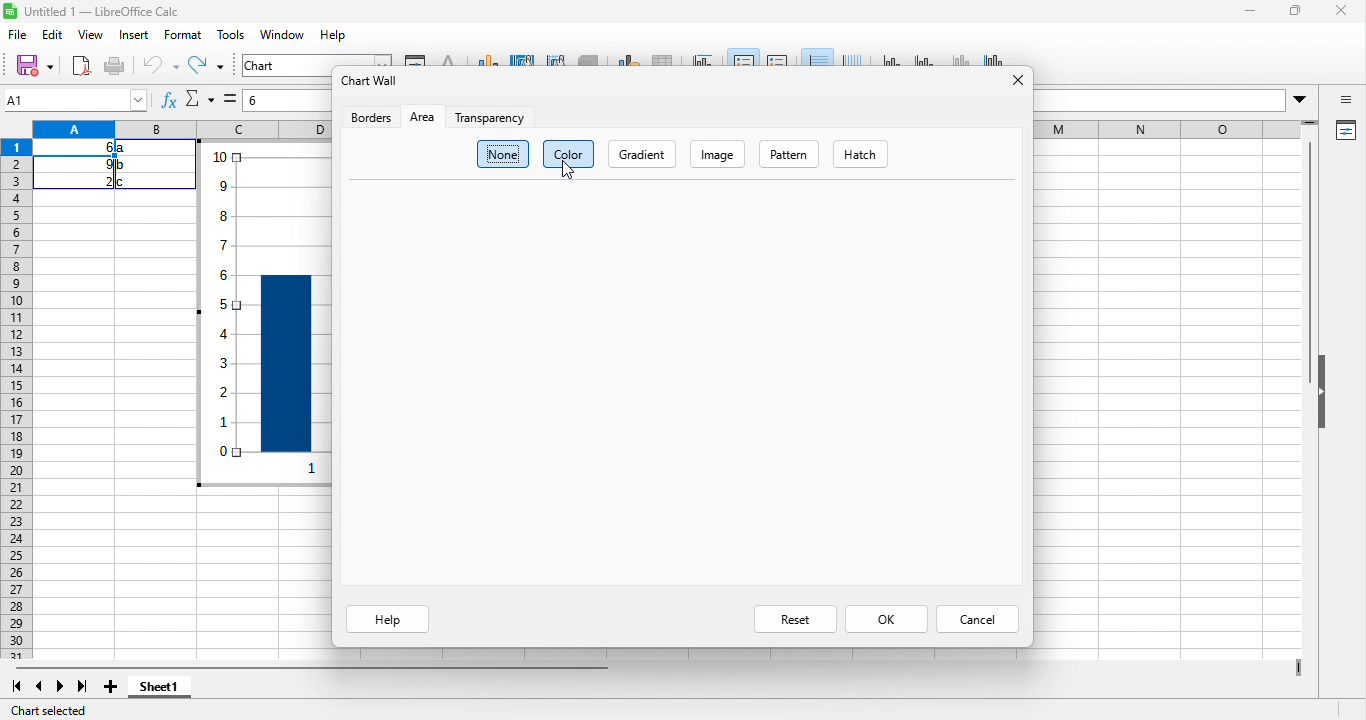 This screenshot has width=1366, height=720. What do you see at coordinates (423, 118) in the screenshot?
I see `area` at bounding box center [423, 118].